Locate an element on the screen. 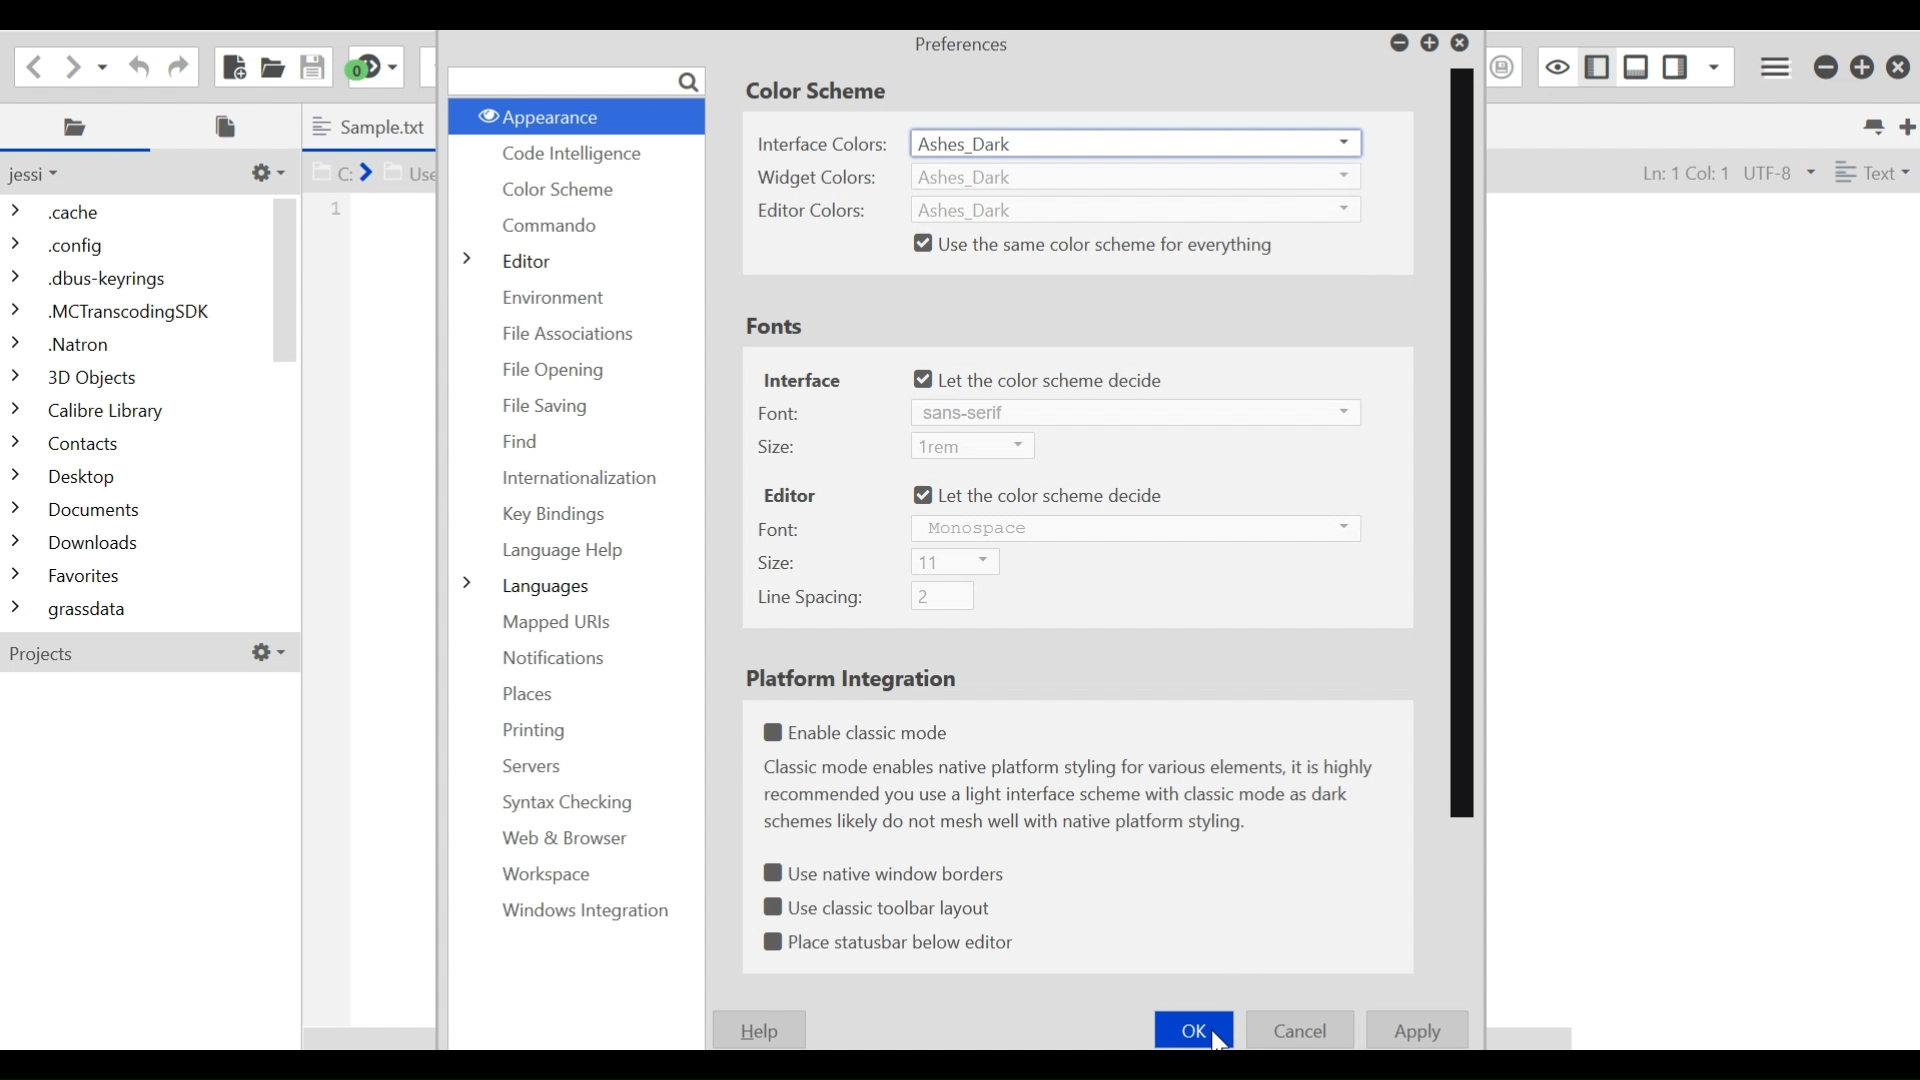 This screenshot has height=1080, width=1920. tomorrow light is located at coordinates (1138, 602).